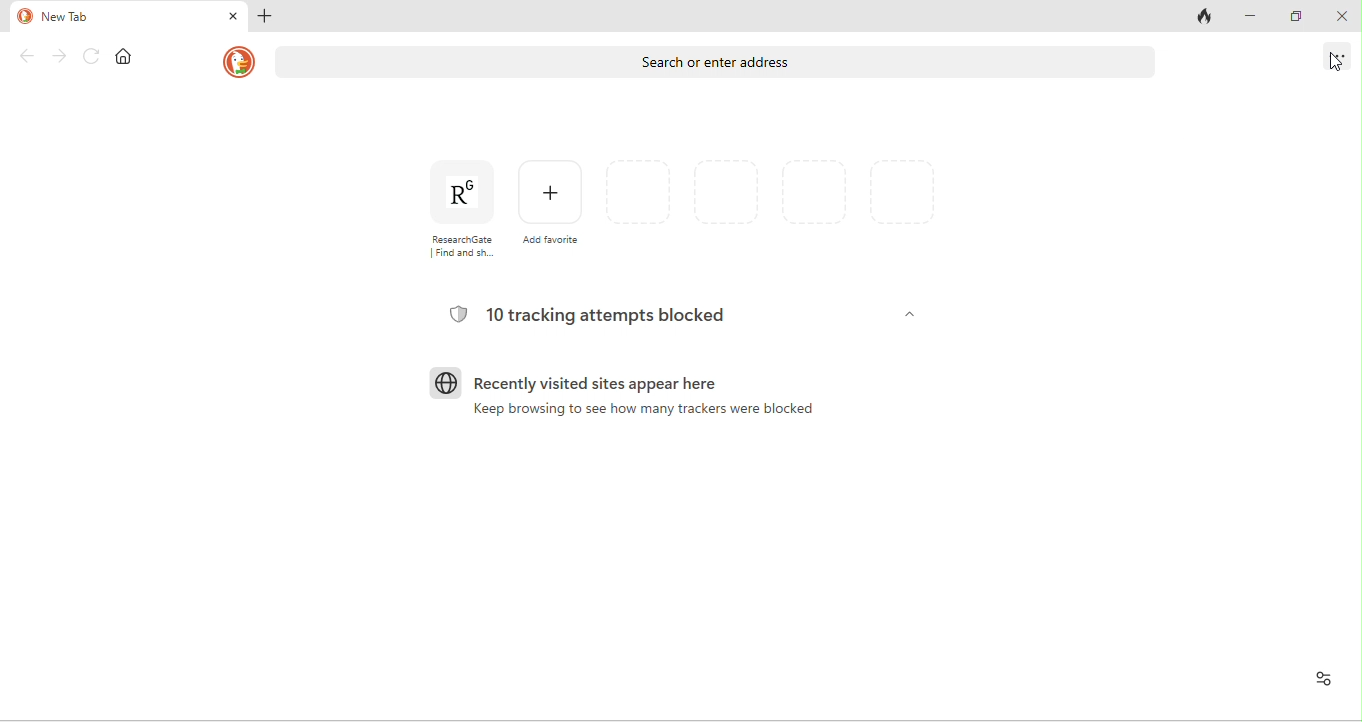 This screenshot has height=722, width=1362. I want to click on duck duck go logo, so click(237, 62).